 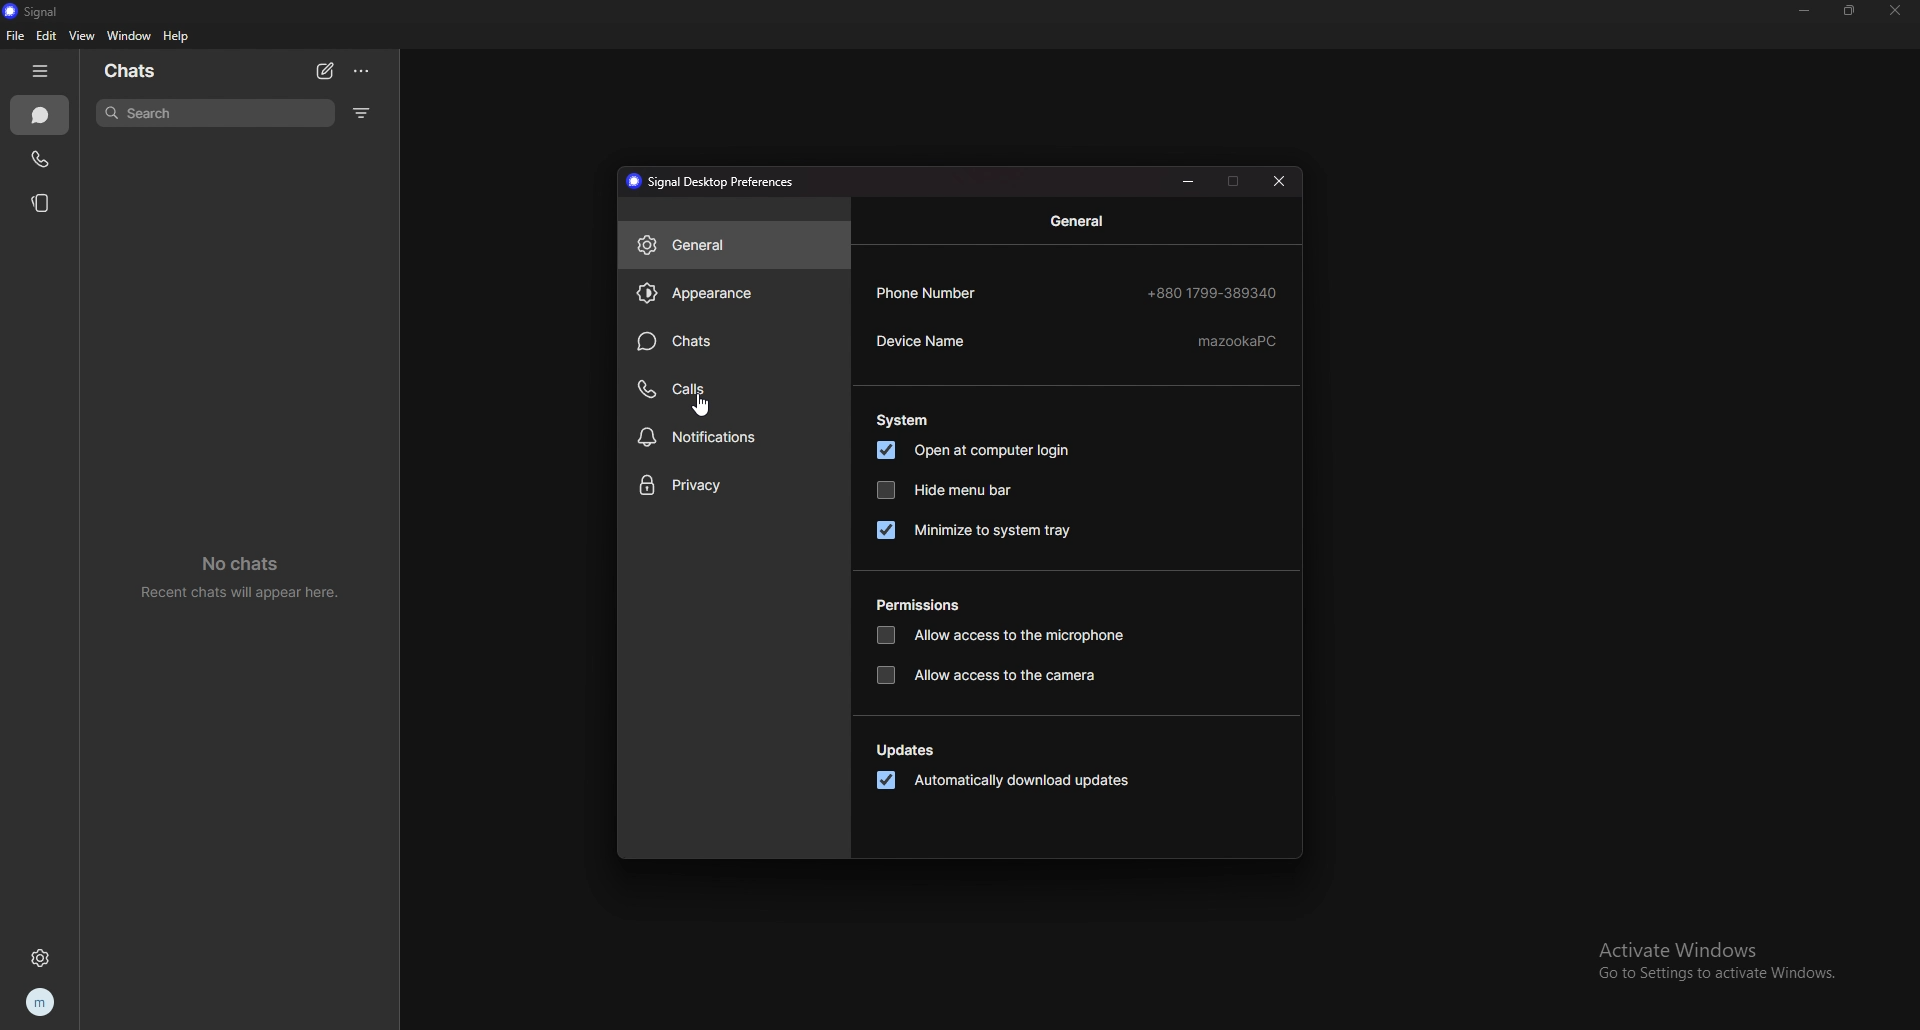 I want to click on allow access to the microphone, so click(x=1001, y=635).